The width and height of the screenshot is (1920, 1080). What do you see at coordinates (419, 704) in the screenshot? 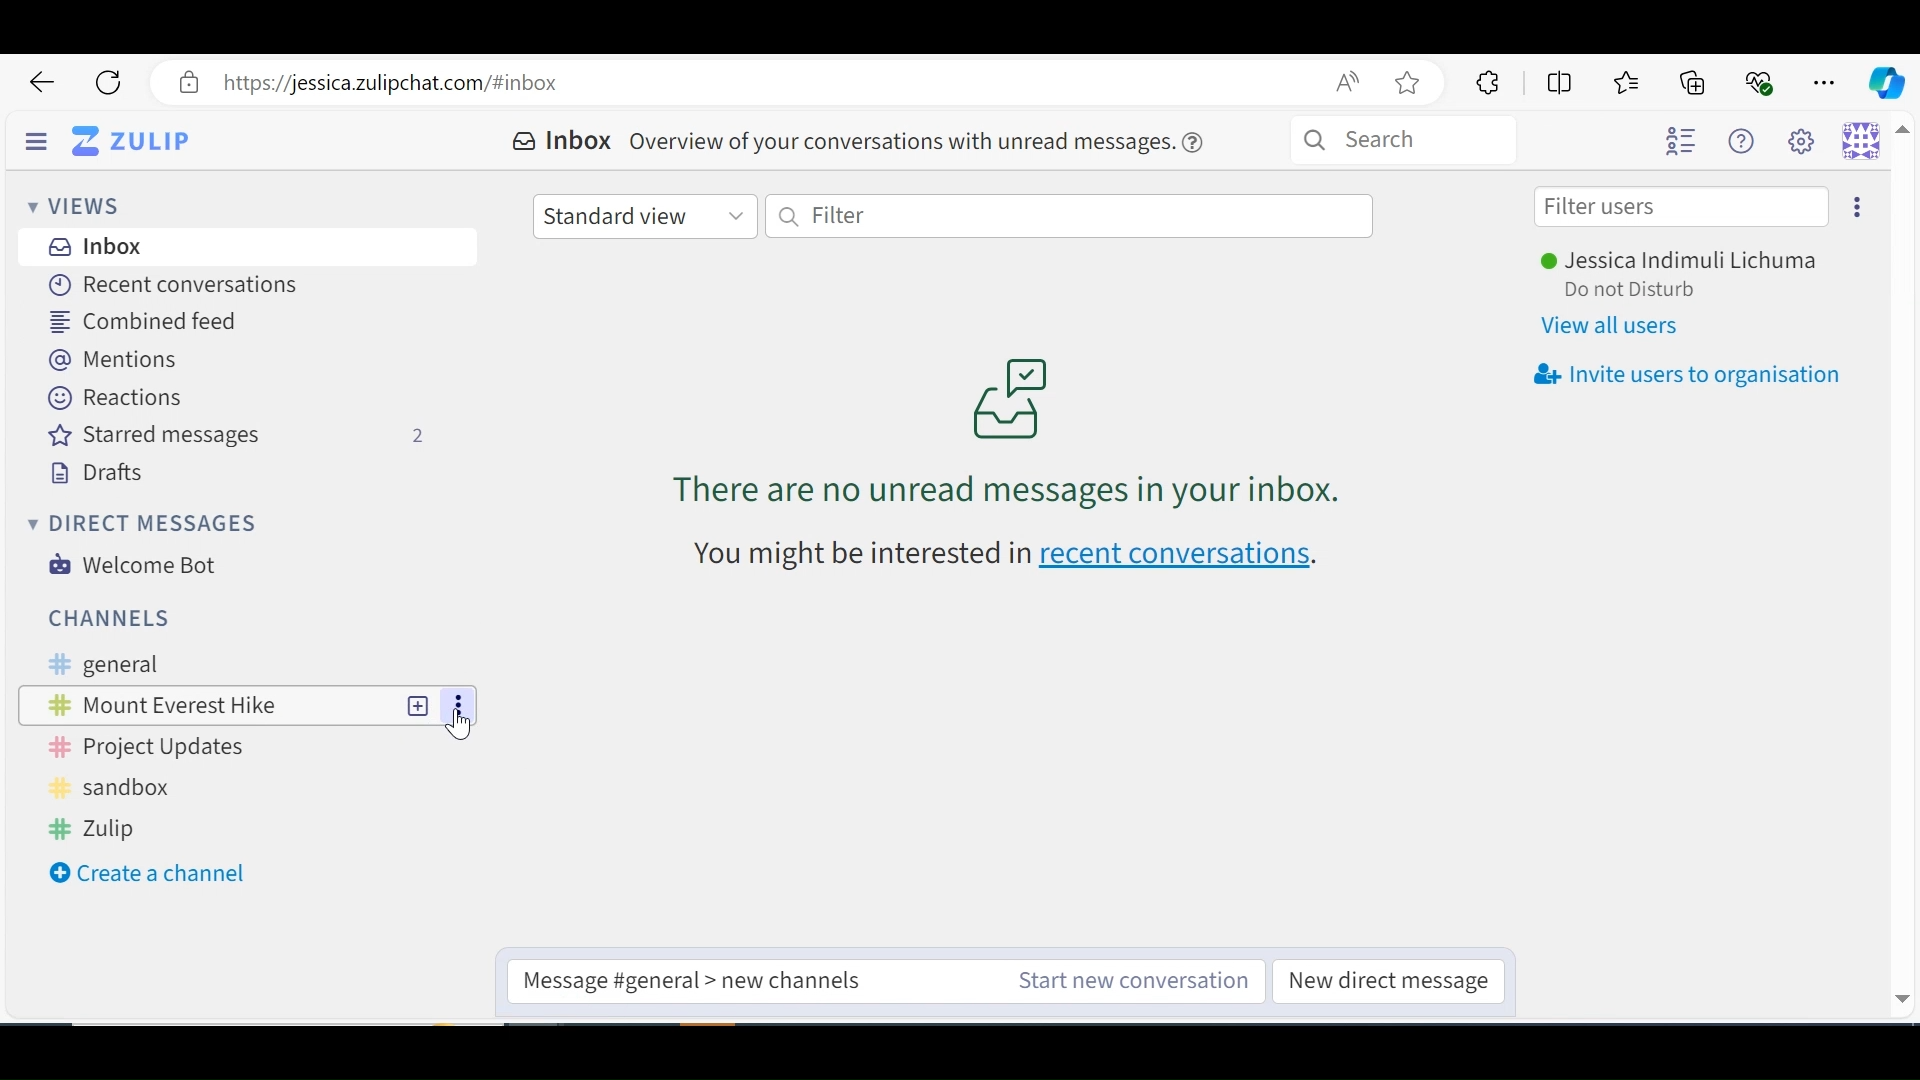
I see `New Topic` at bounding box center [419, 704].